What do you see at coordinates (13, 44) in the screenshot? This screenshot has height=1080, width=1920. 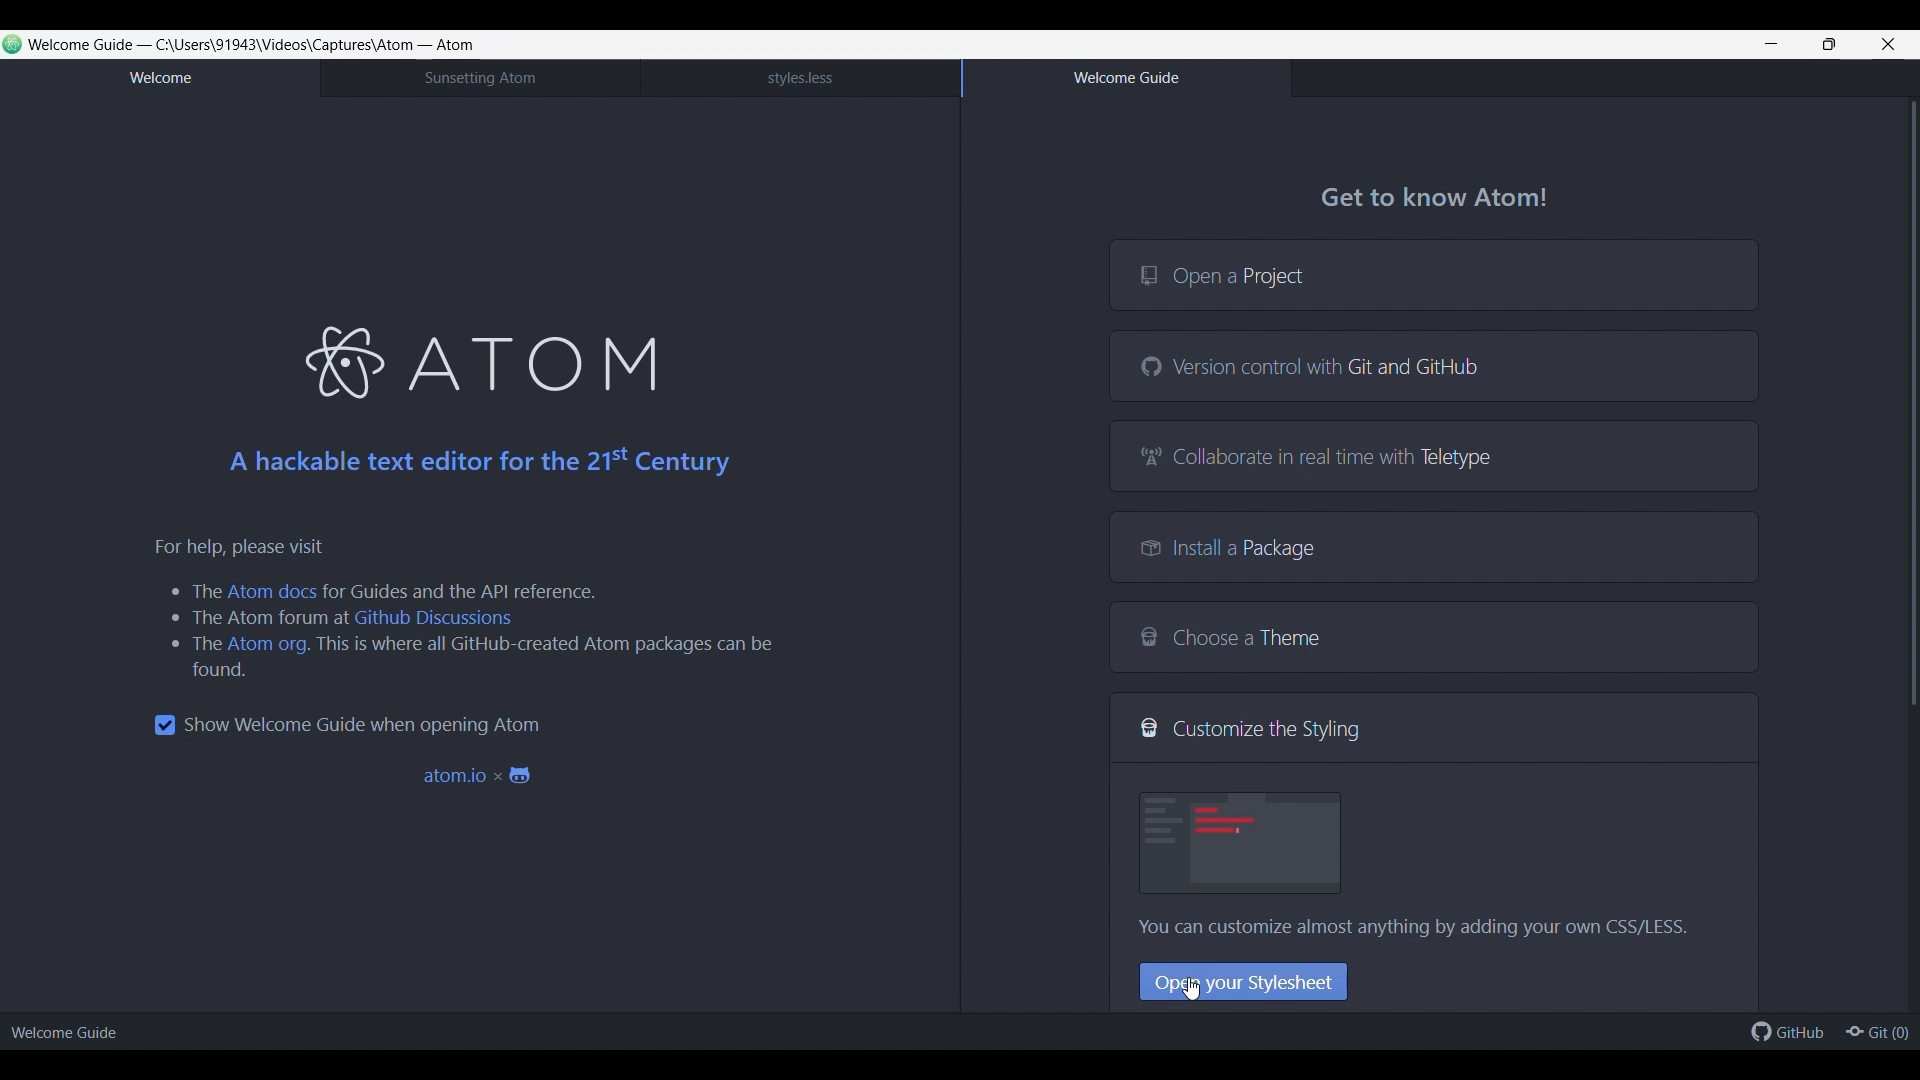 I see `Software logo` at bounding box center [13, 44].